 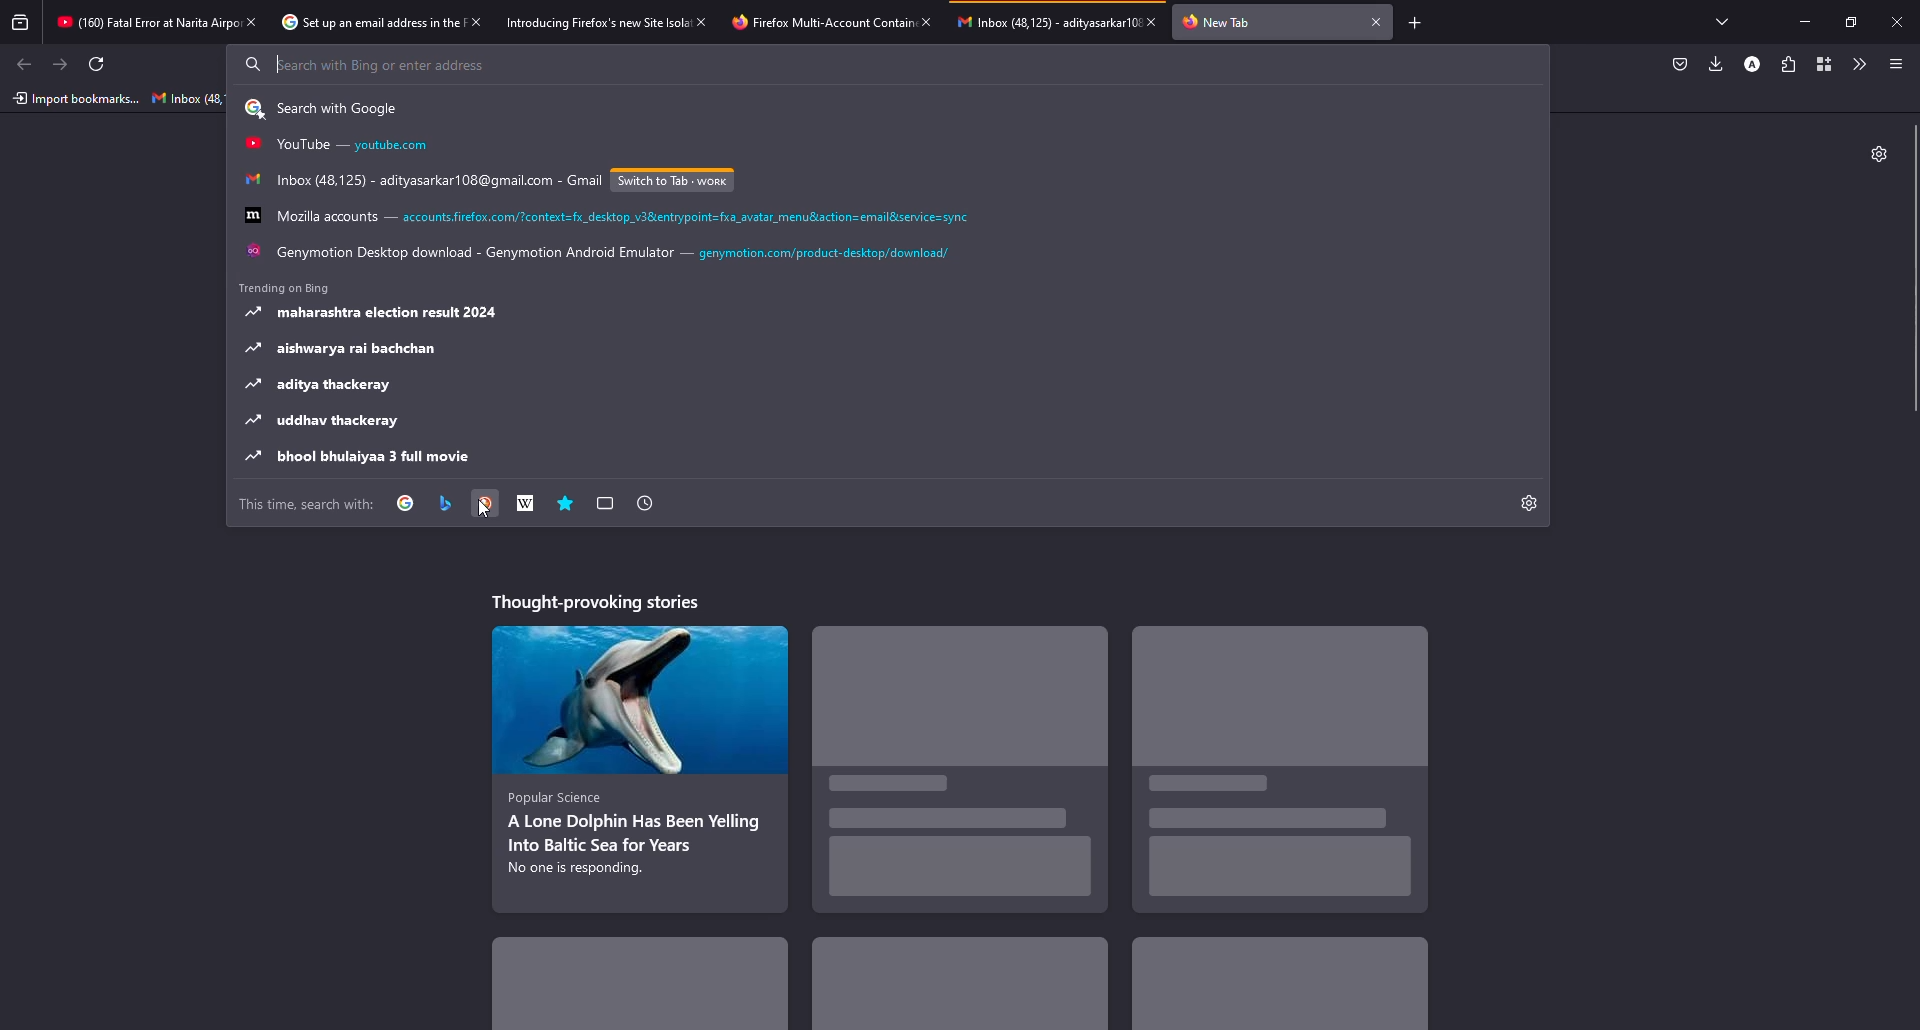 I want to click on close, so click(x=252, y=21).